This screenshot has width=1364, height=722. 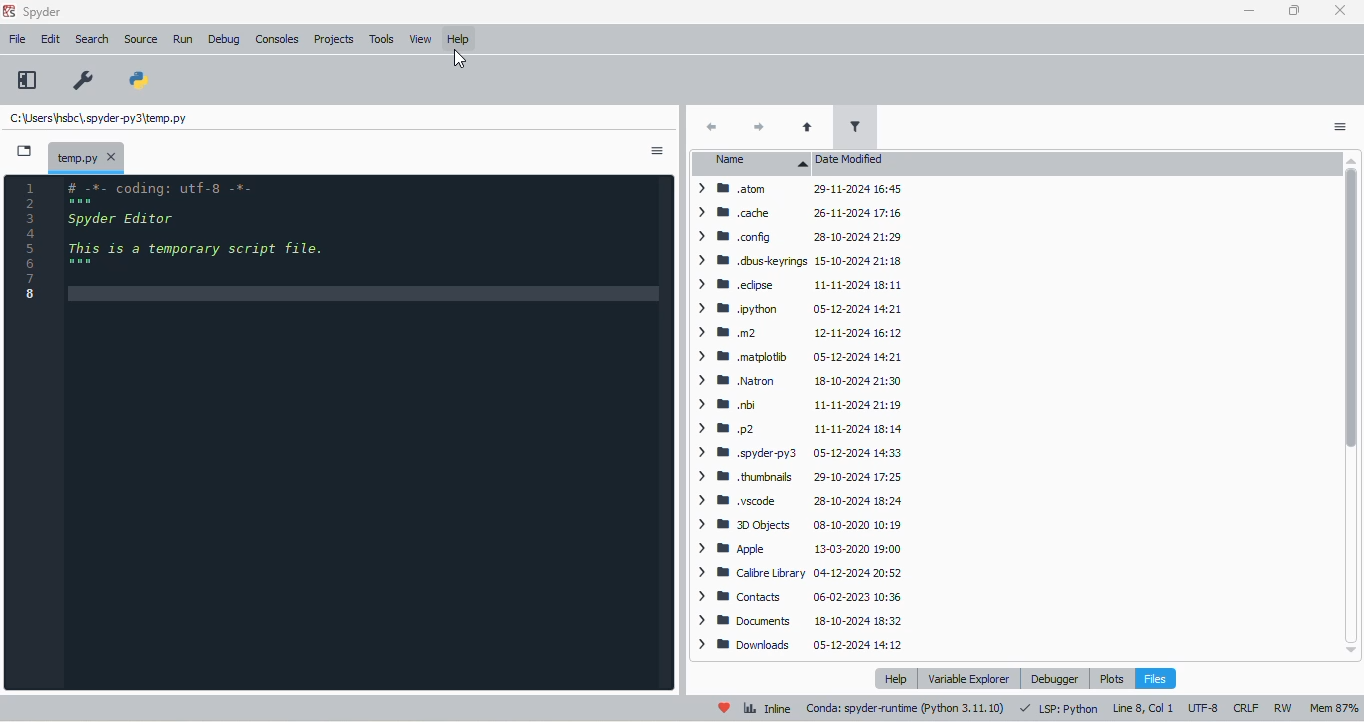 I want to click on debug, so click(x=223, y=39).